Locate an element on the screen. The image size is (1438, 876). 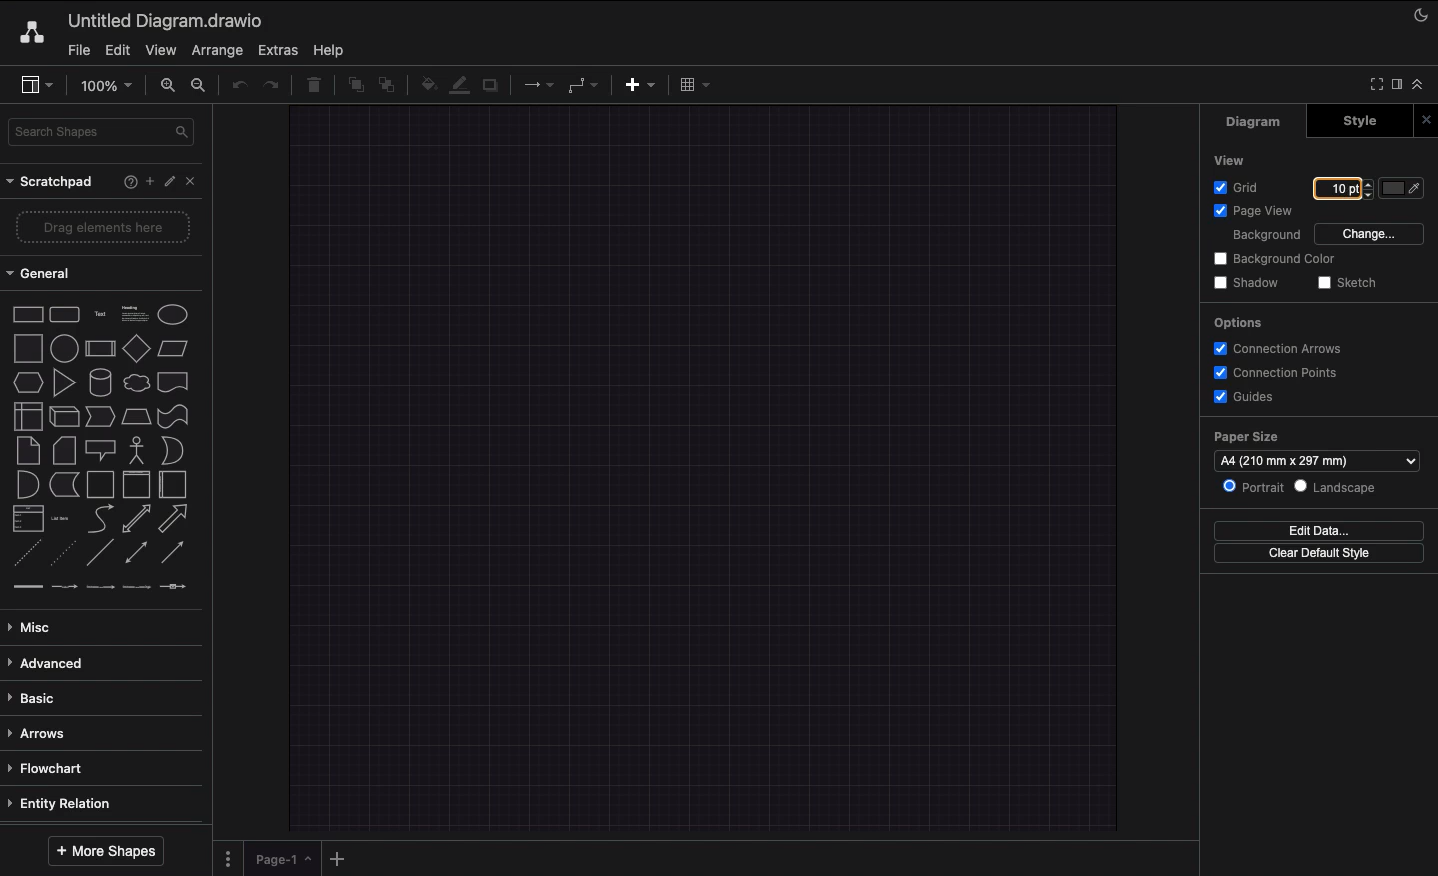
Shapes is located at coordinates (103, 446).